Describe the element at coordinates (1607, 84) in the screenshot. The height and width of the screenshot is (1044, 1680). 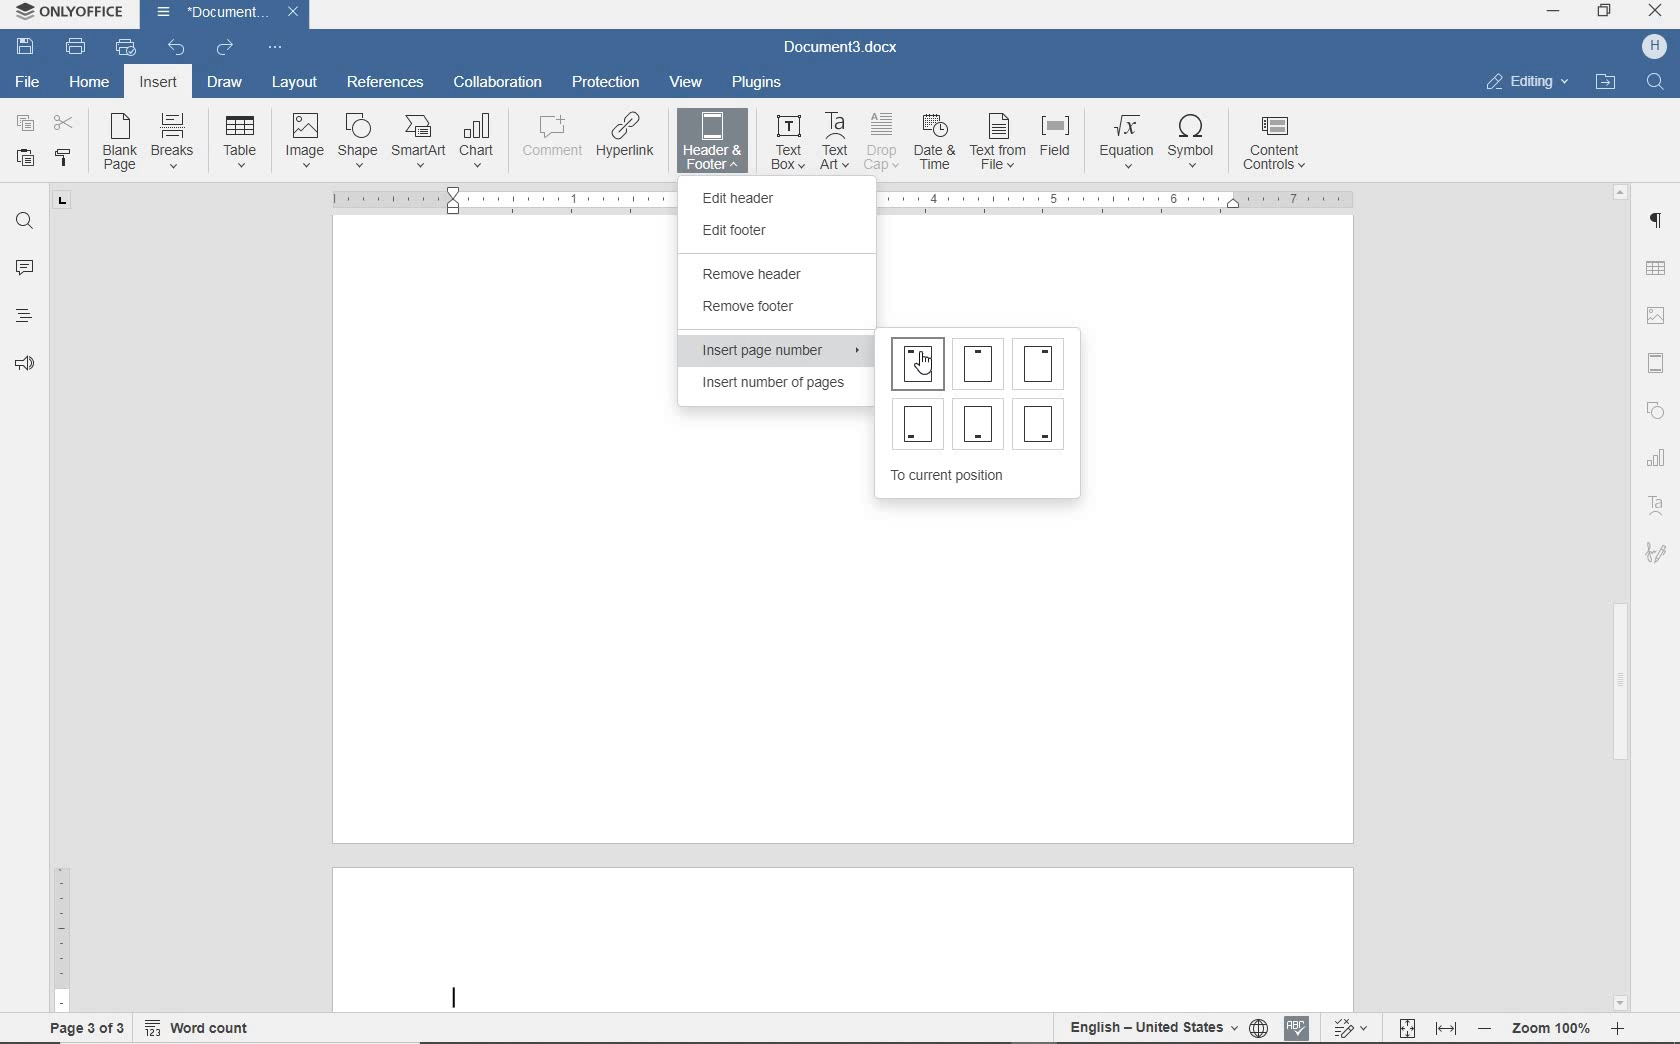
I see `OPEN FILE LOCATION` at that location.